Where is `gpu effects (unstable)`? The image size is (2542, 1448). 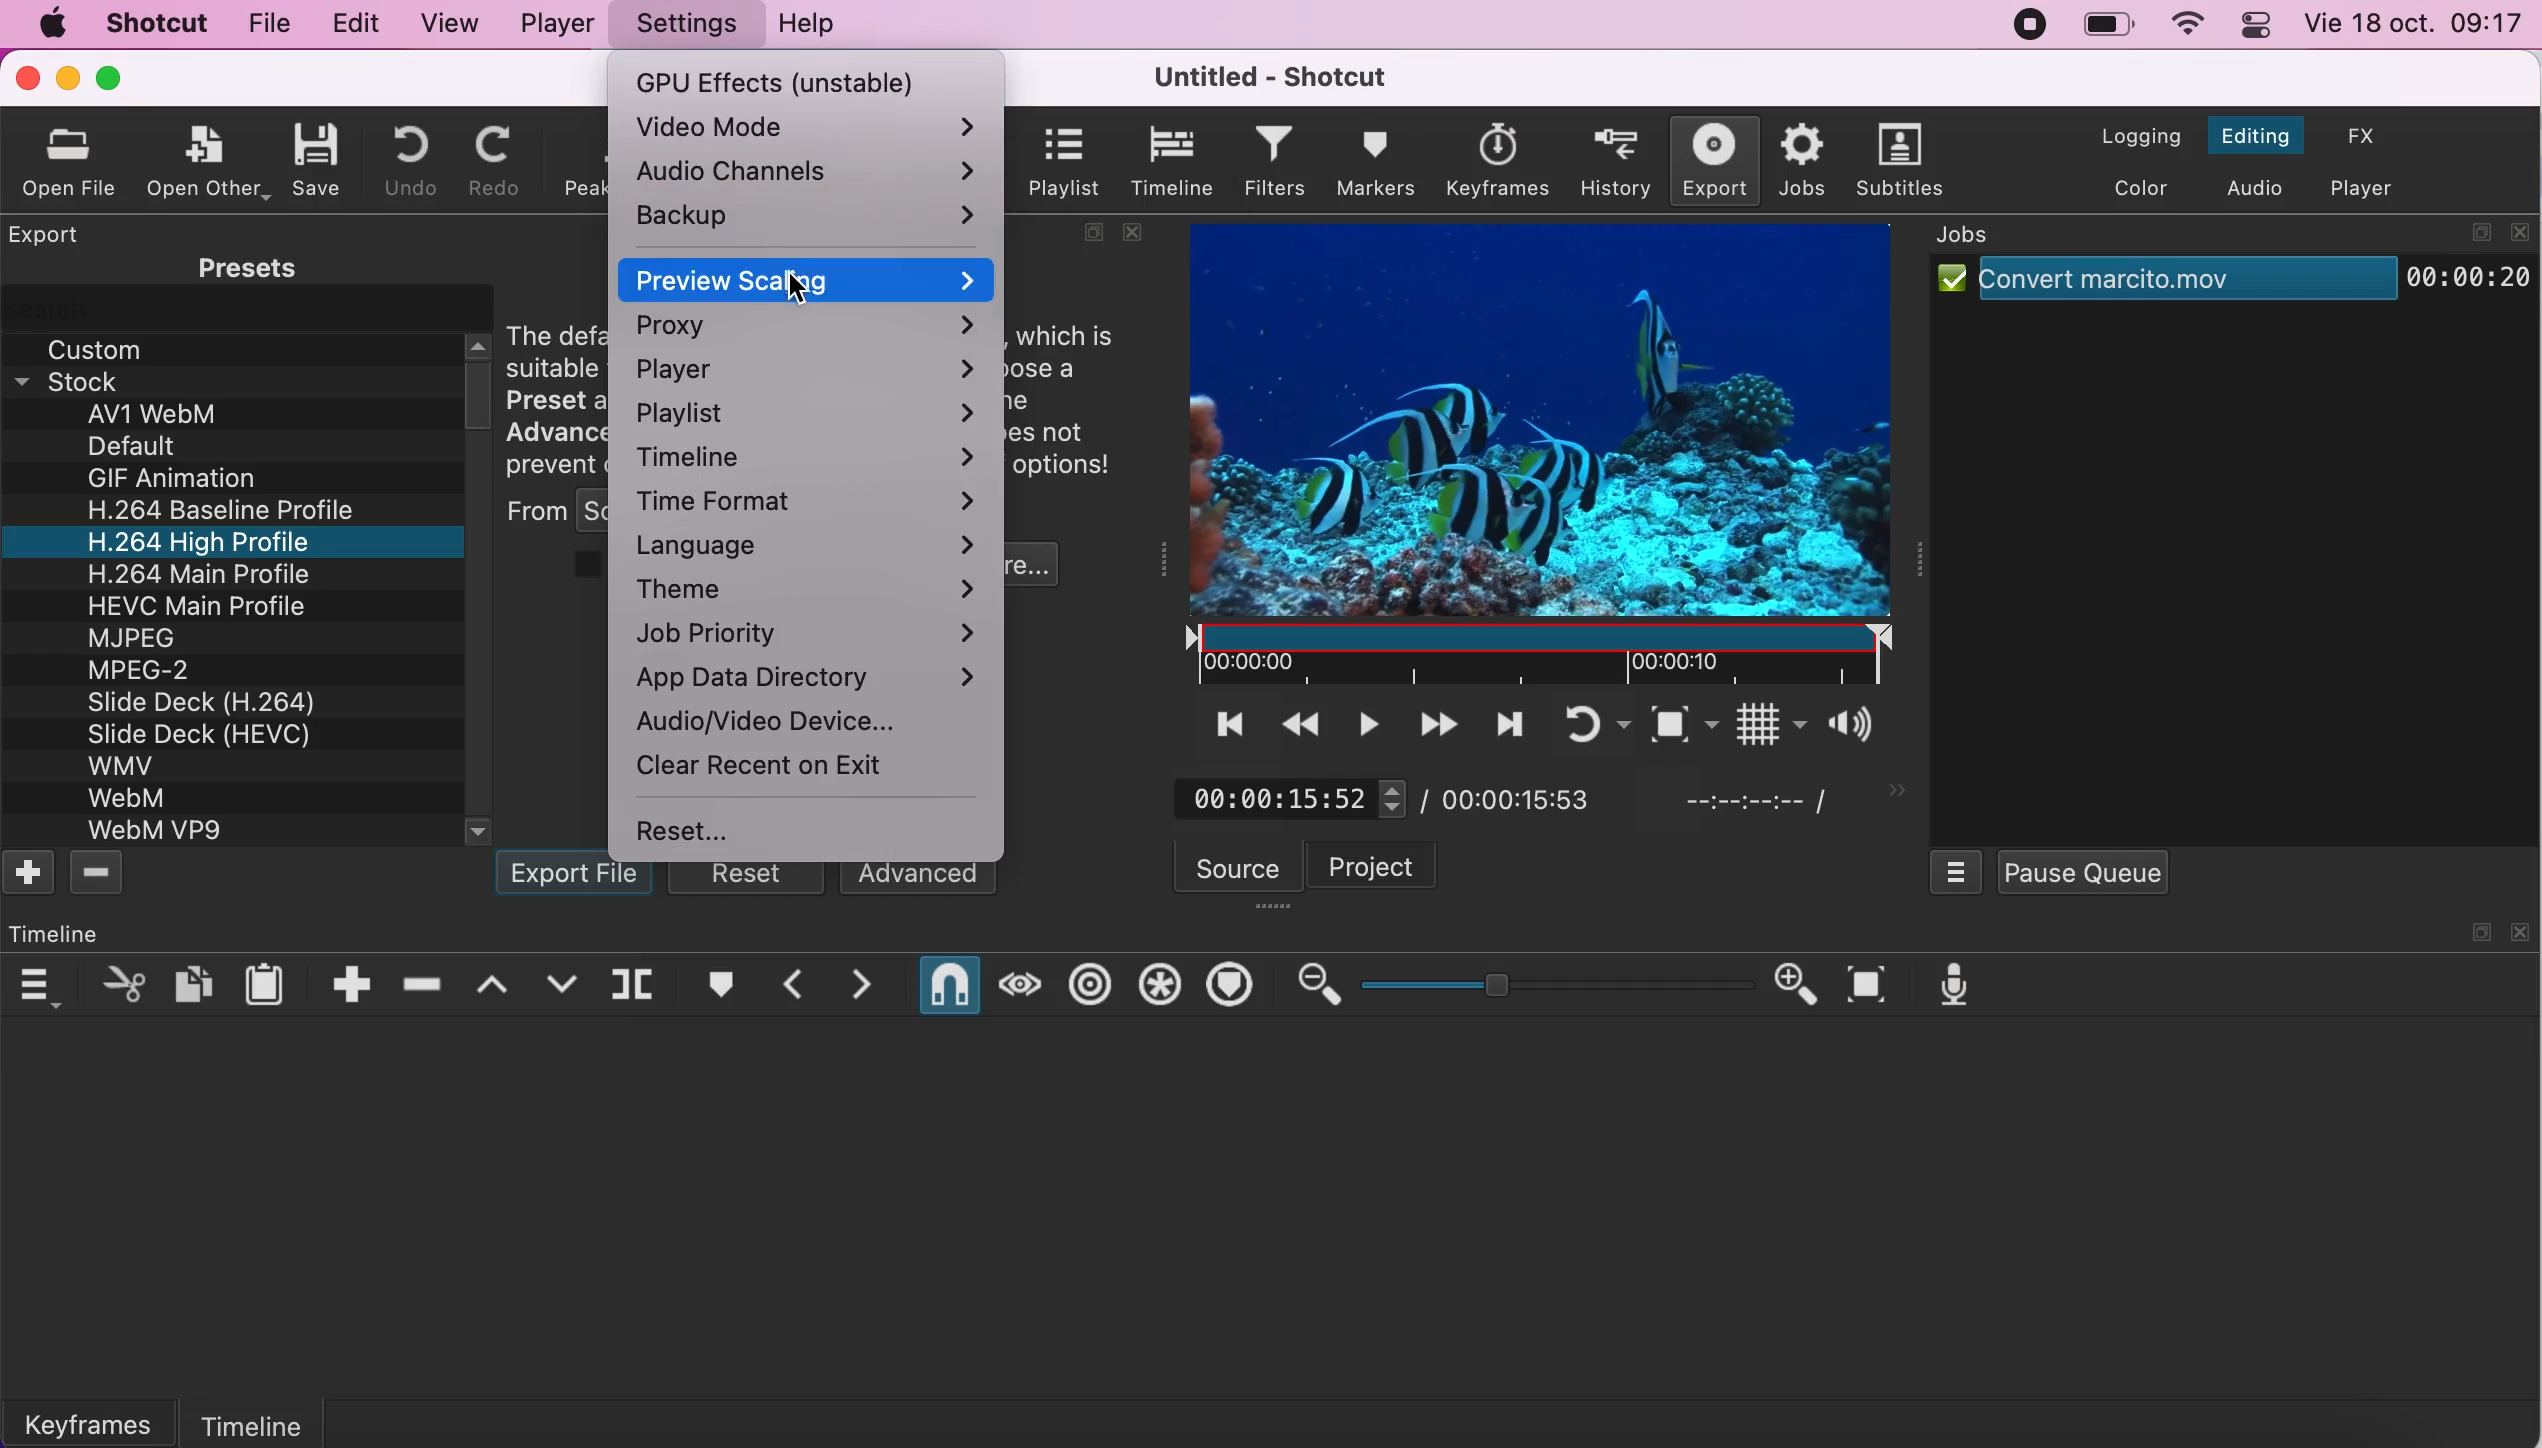
gpu effects (unstable) is located at coordinates (801, 77).